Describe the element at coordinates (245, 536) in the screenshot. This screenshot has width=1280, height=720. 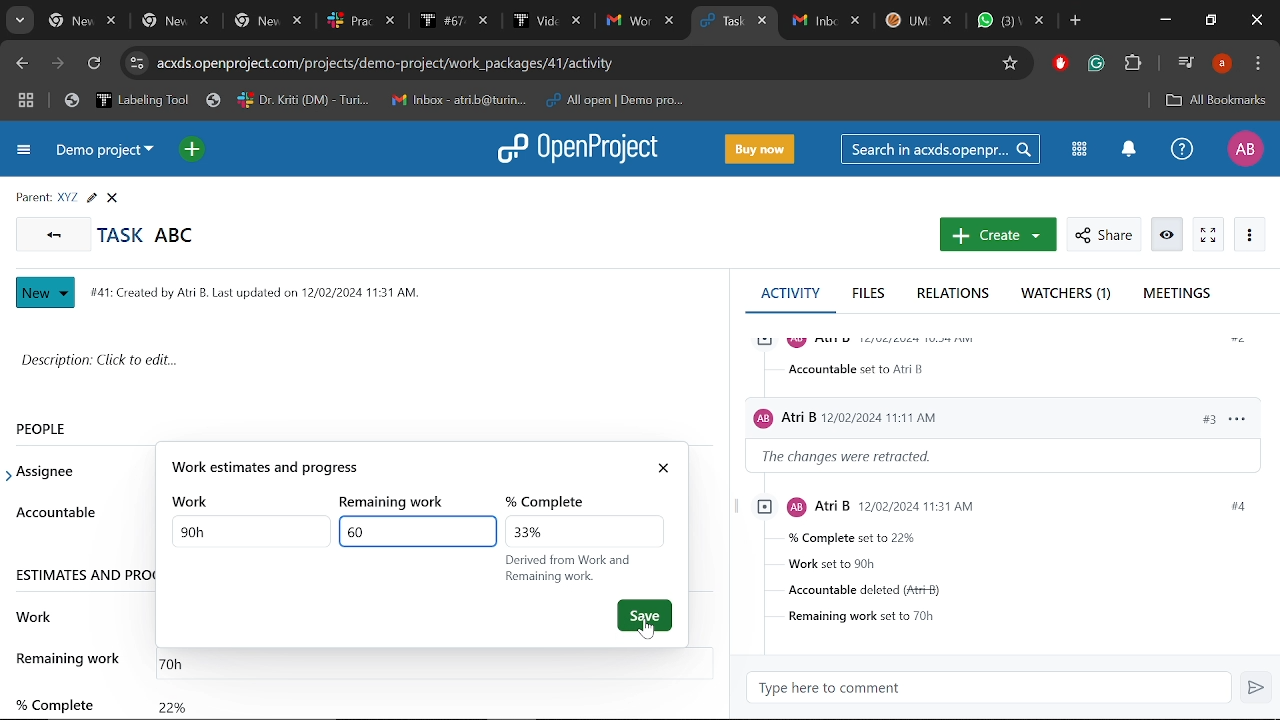
I see `TOtal work` at that location.